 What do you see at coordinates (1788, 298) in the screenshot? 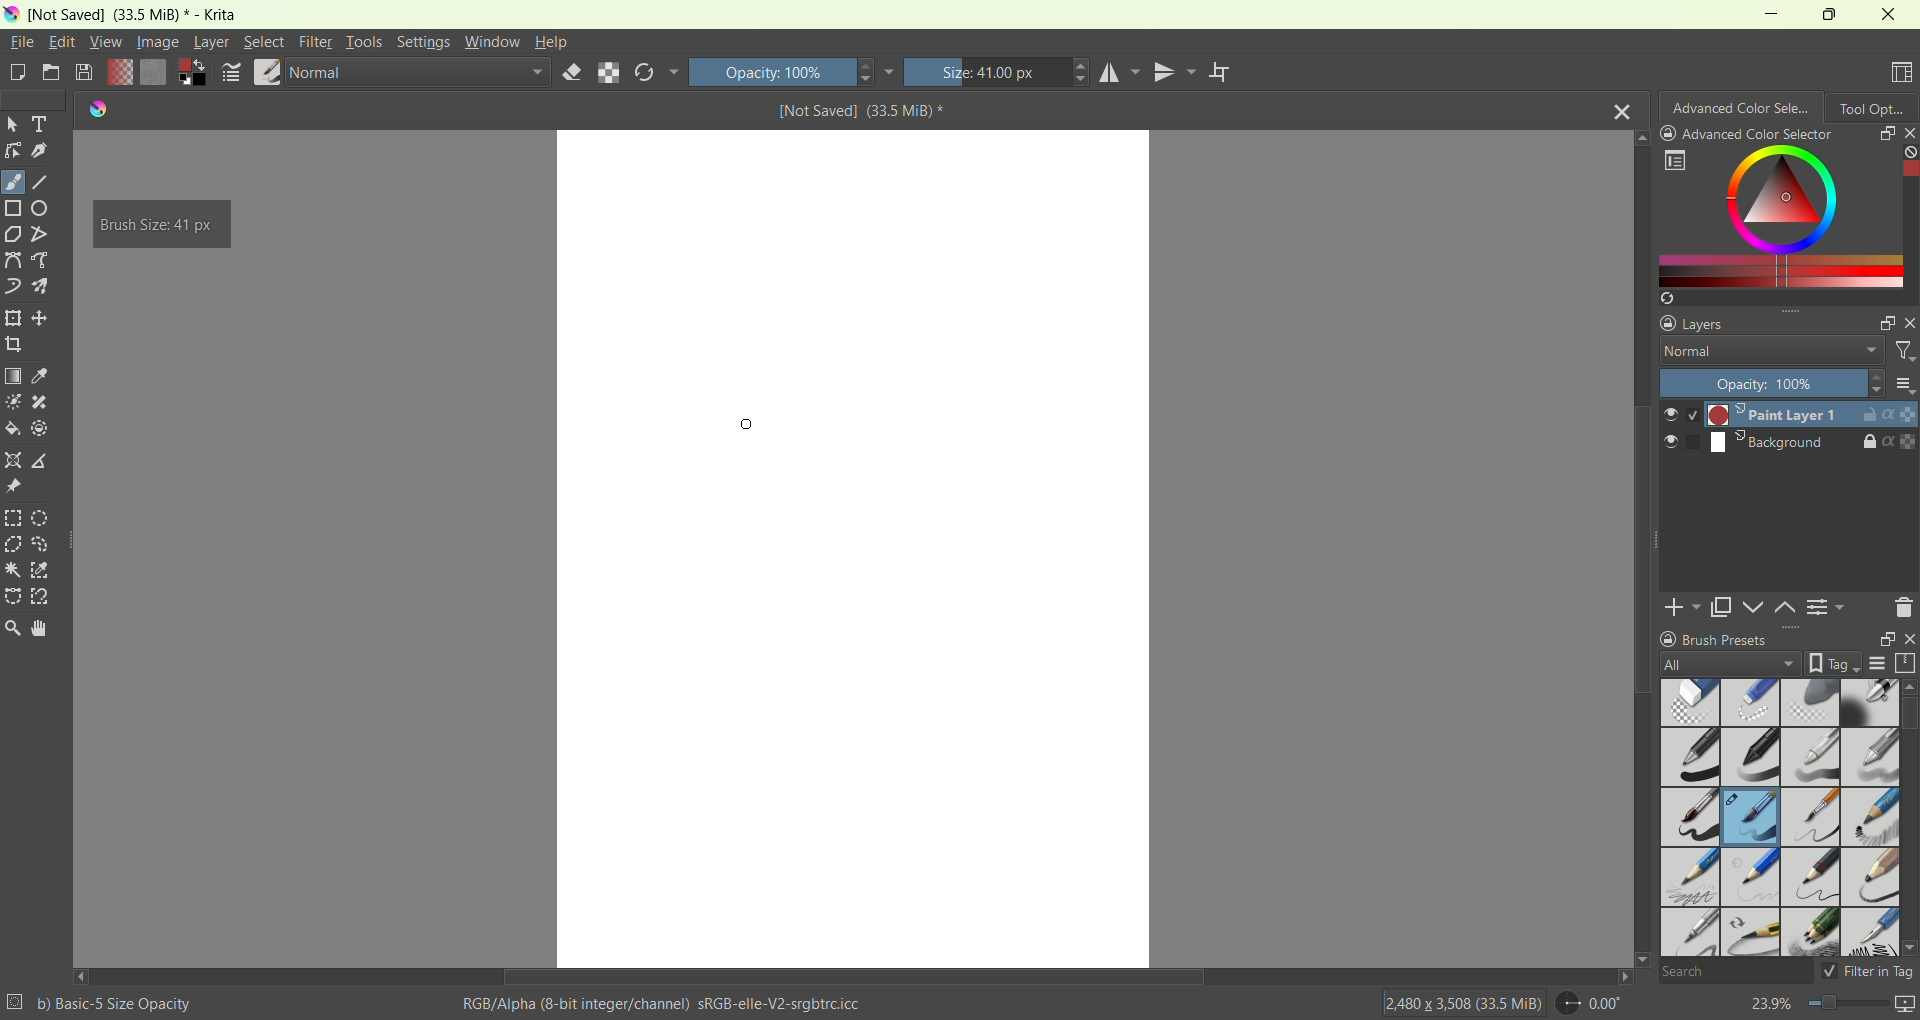
I see `create a list of colors` at bounding box center [1788, 298].